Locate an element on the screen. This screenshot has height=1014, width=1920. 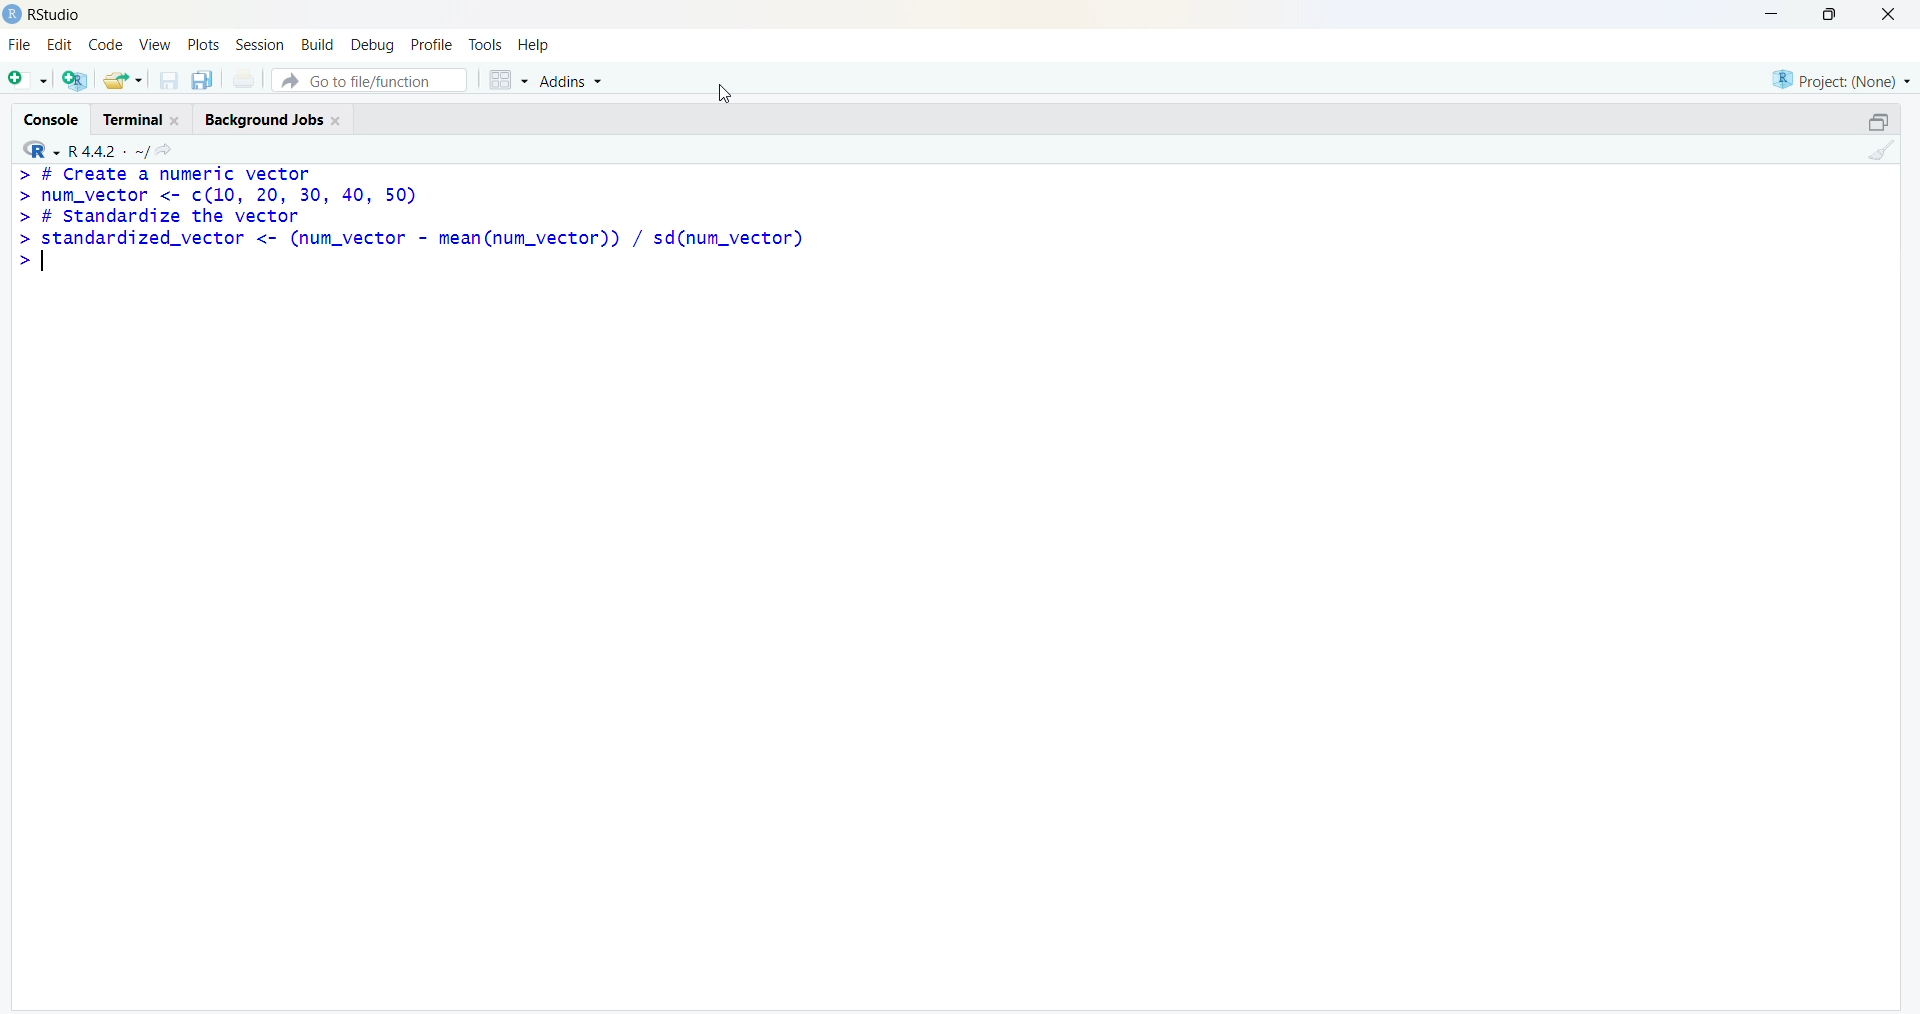
edit is located at coordinates (60, 44).